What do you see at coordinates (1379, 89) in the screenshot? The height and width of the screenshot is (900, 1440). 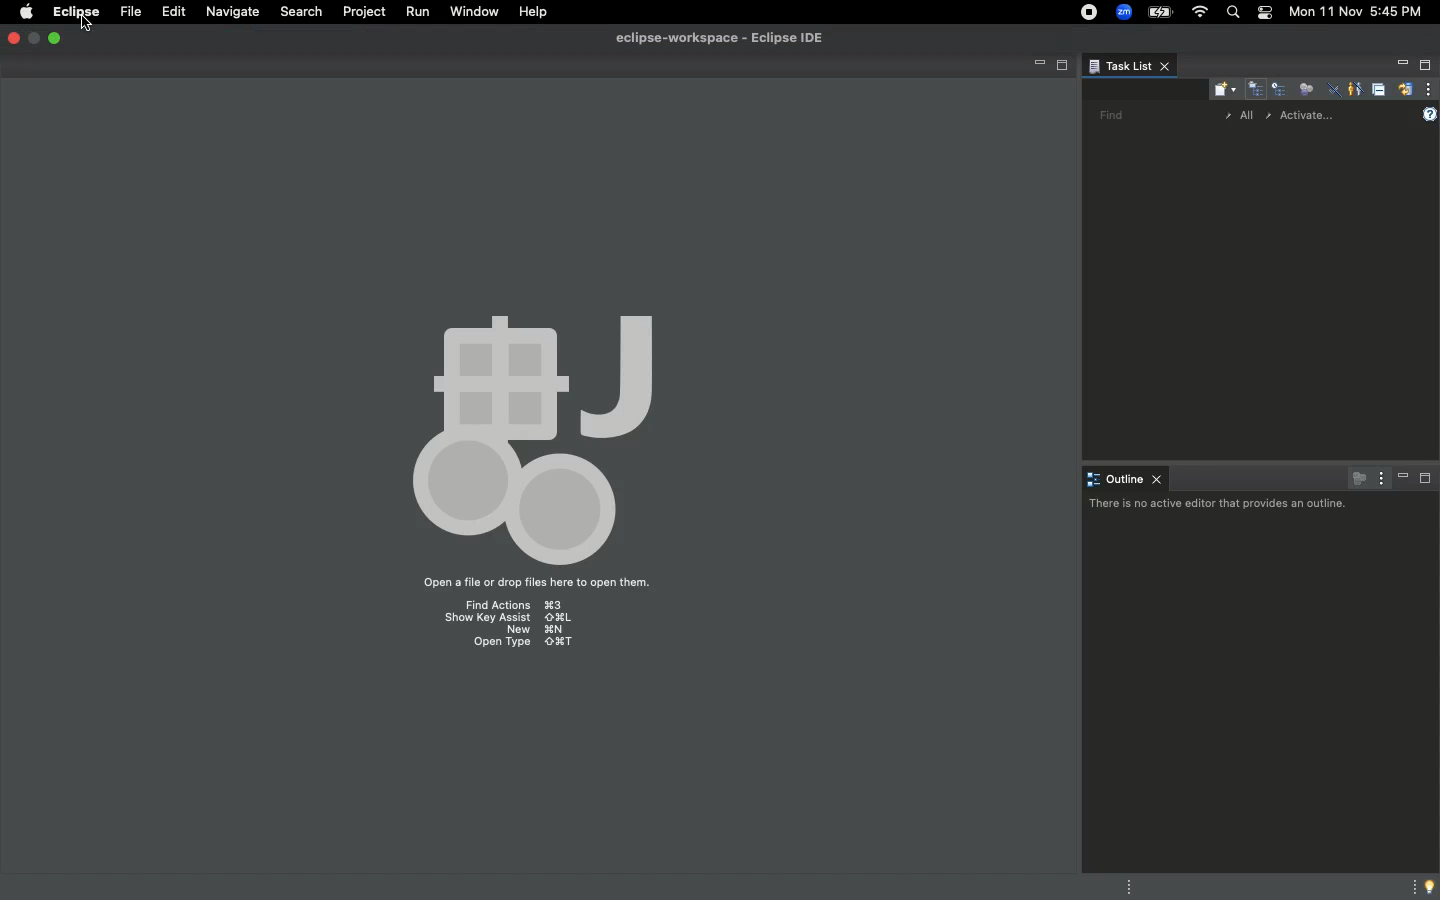 I see `Collapse all` at bounding box center [1379, 89].